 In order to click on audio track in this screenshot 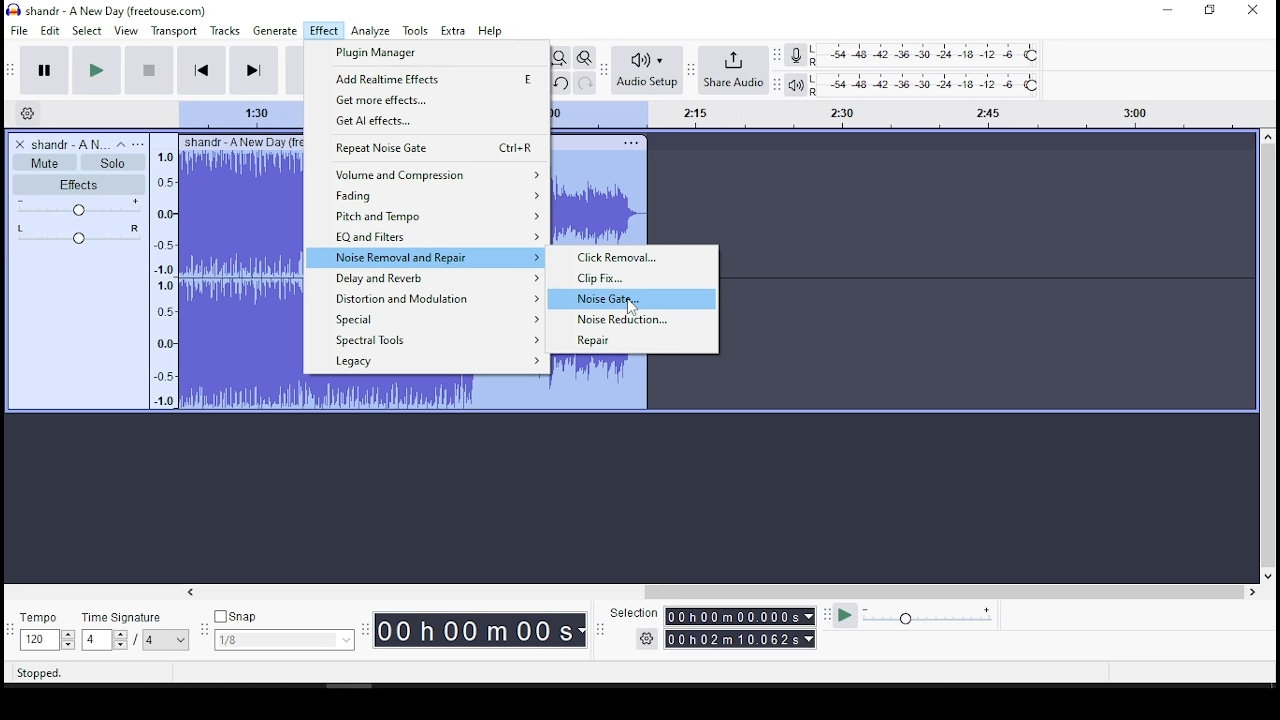, I will do `click(425, 396)`.